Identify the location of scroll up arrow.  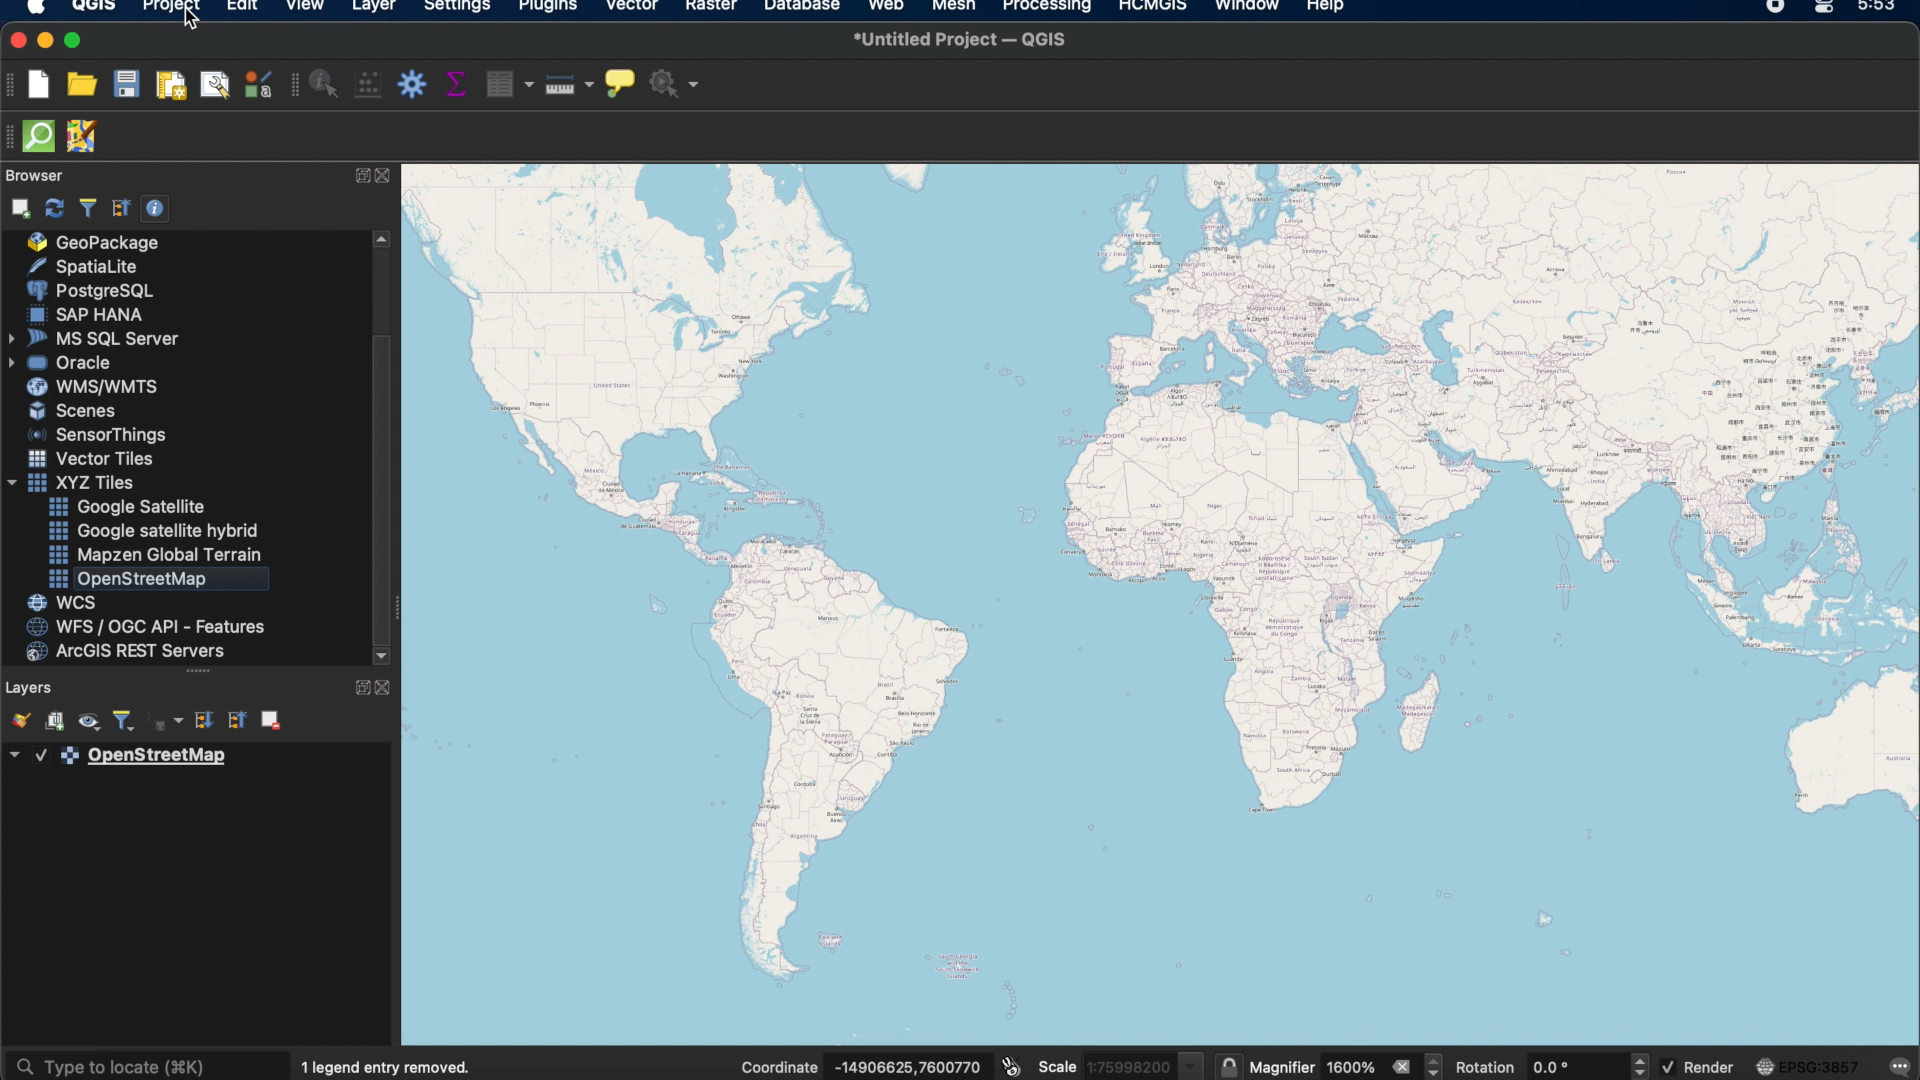
(383, 238).